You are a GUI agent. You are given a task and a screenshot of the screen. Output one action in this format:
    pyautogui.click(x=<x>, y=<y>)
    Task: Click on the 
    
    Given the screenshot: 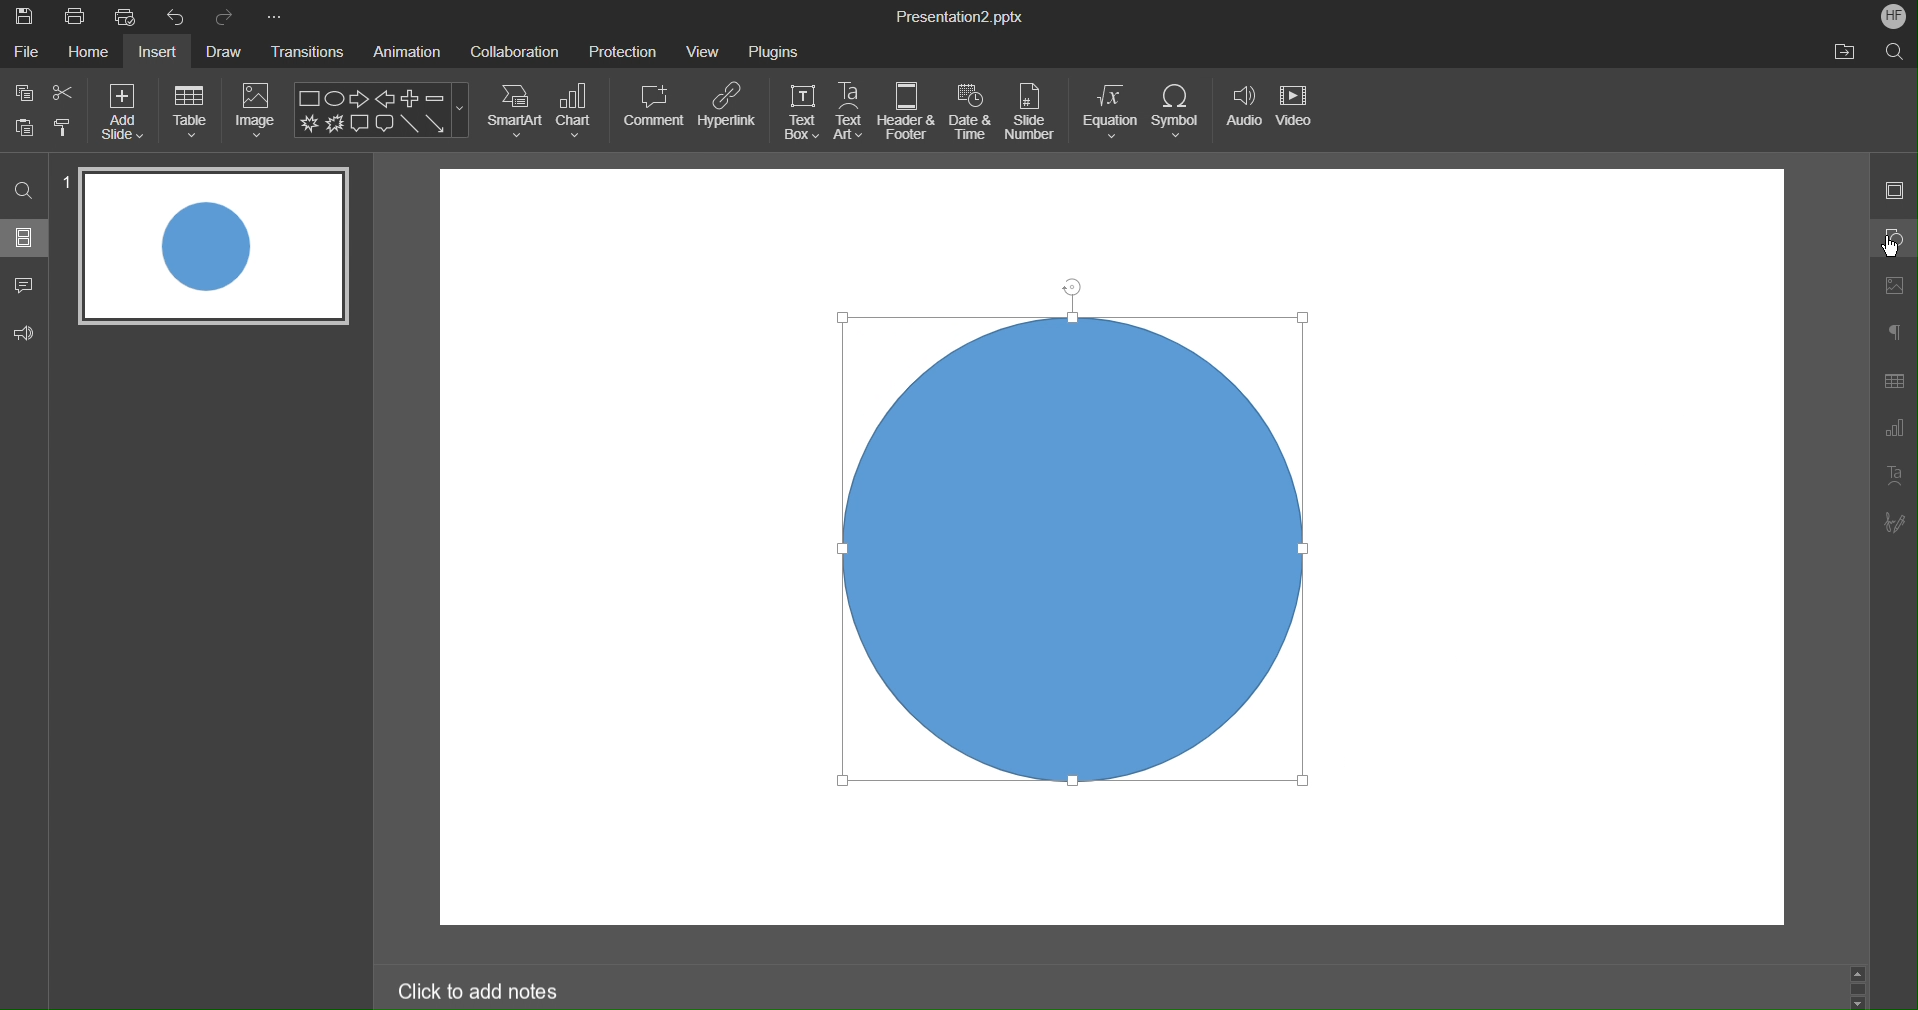 What is the action you would take?
    pyautogui.click(x=25, y=126)
    